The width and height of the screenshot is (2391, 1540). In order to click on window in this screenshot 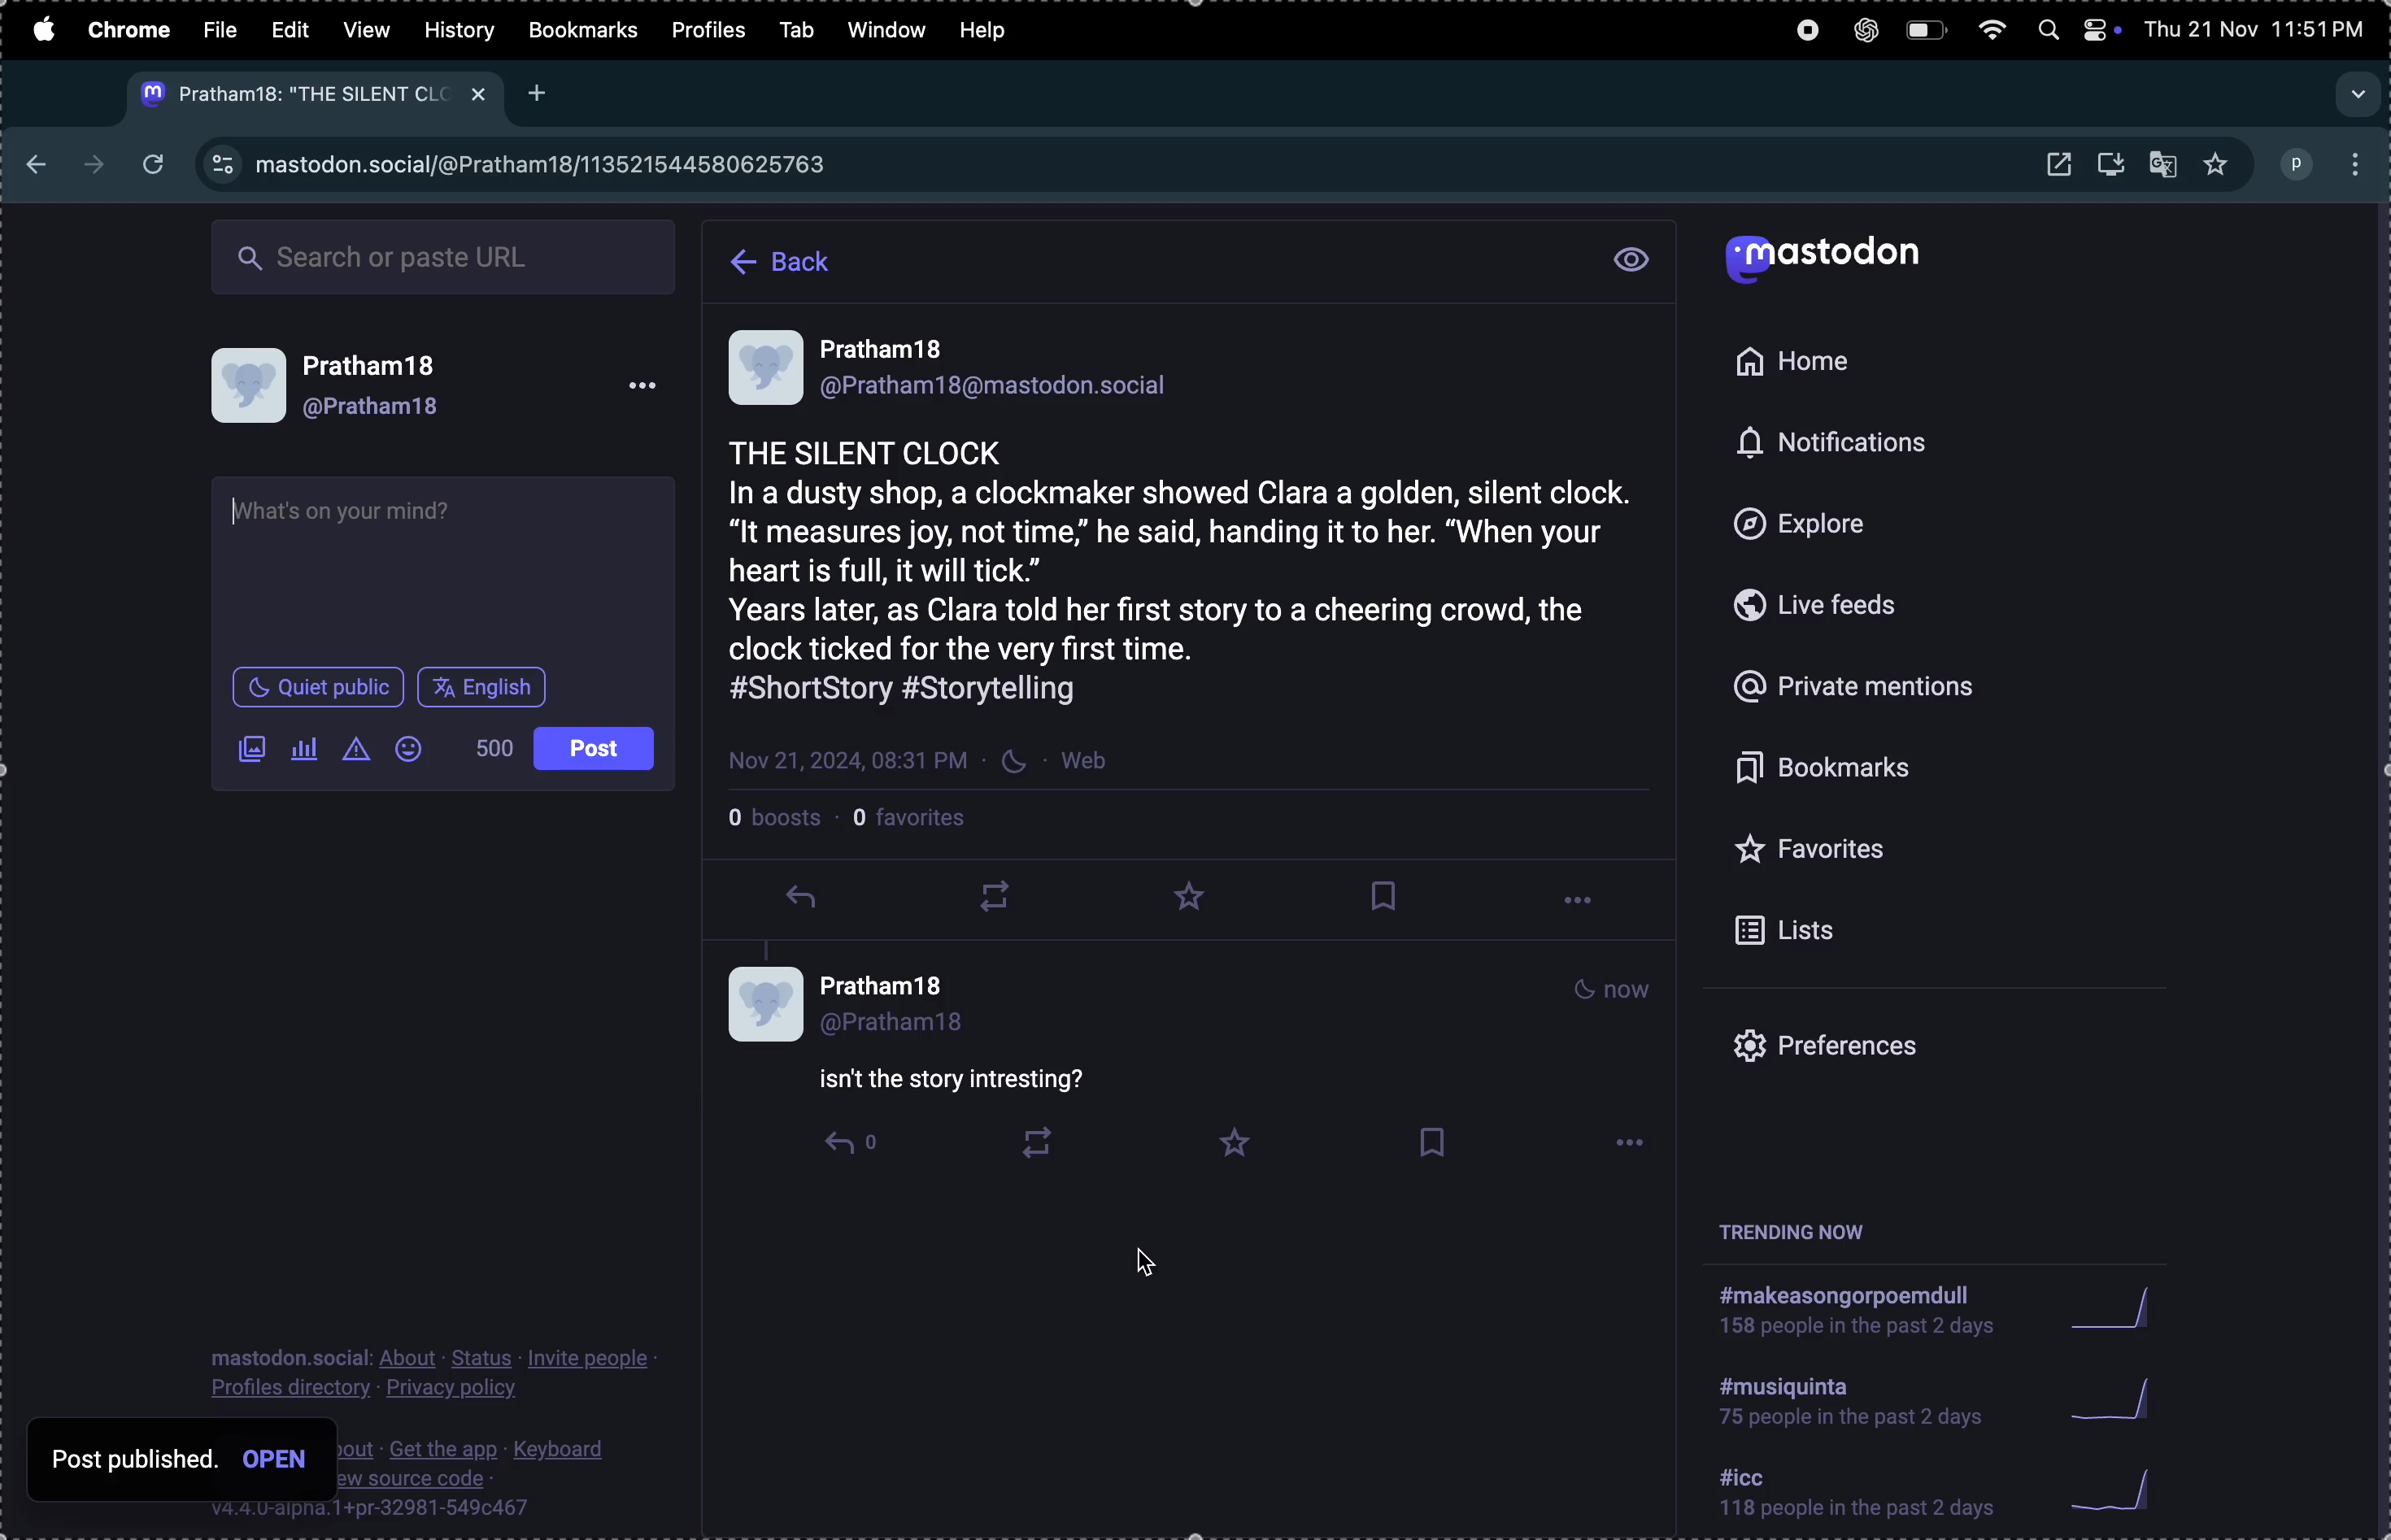, I will do `click(888, 30)`.